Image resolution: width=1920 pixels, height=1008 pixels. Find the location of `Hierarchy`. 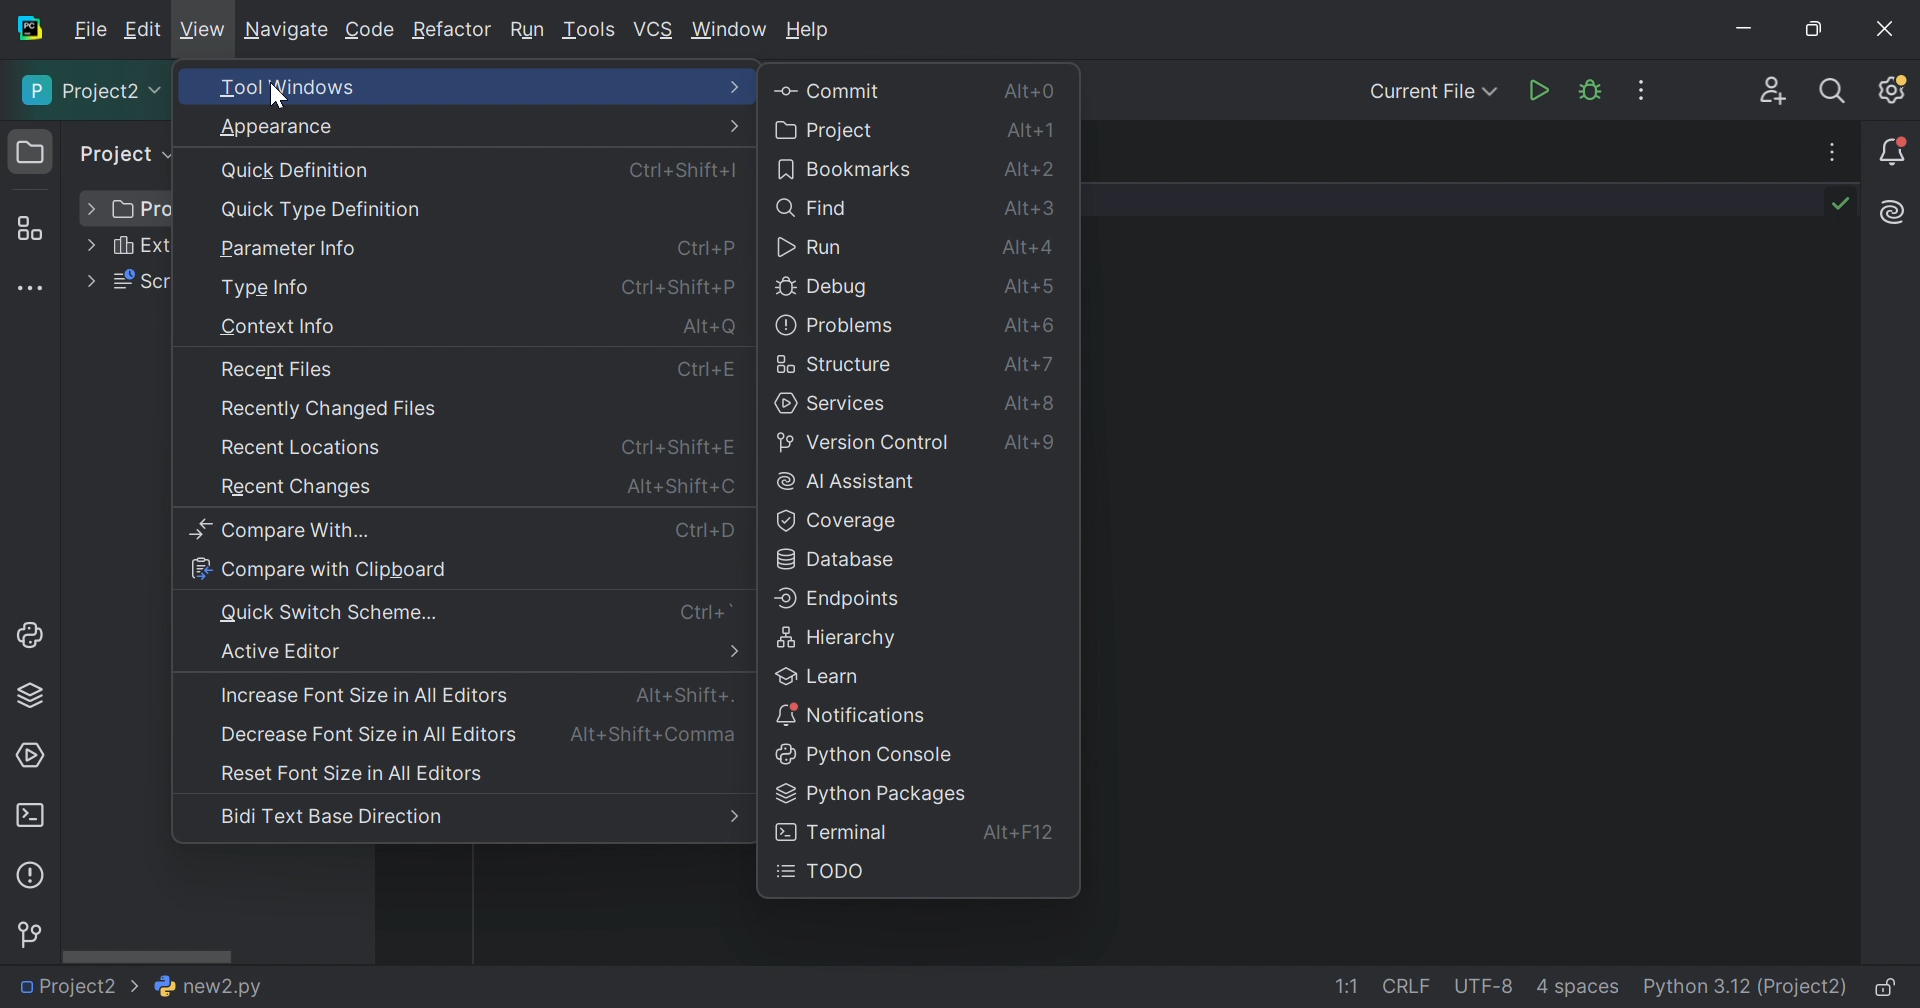

Hierarchy is located at coordinates (841, 639).